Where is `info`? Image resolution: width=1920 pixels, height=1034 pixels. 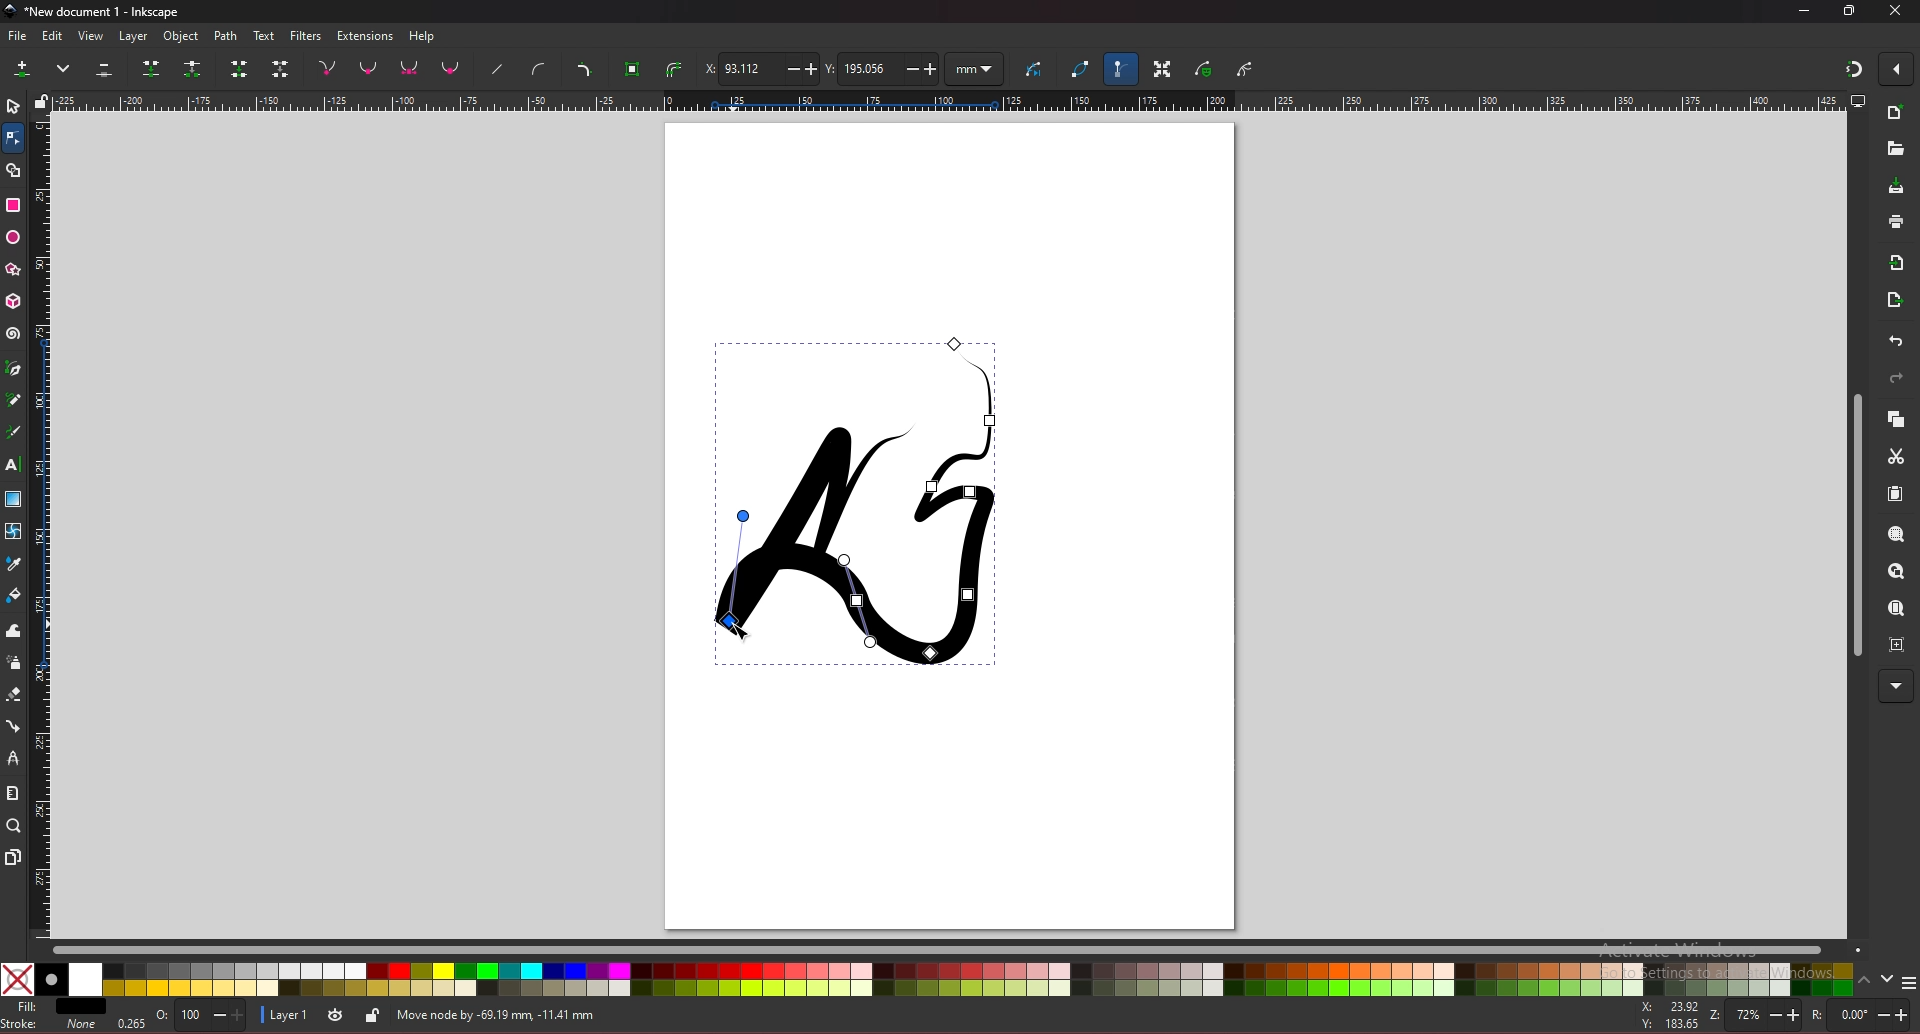
info is located at coordinates (681, 1014).